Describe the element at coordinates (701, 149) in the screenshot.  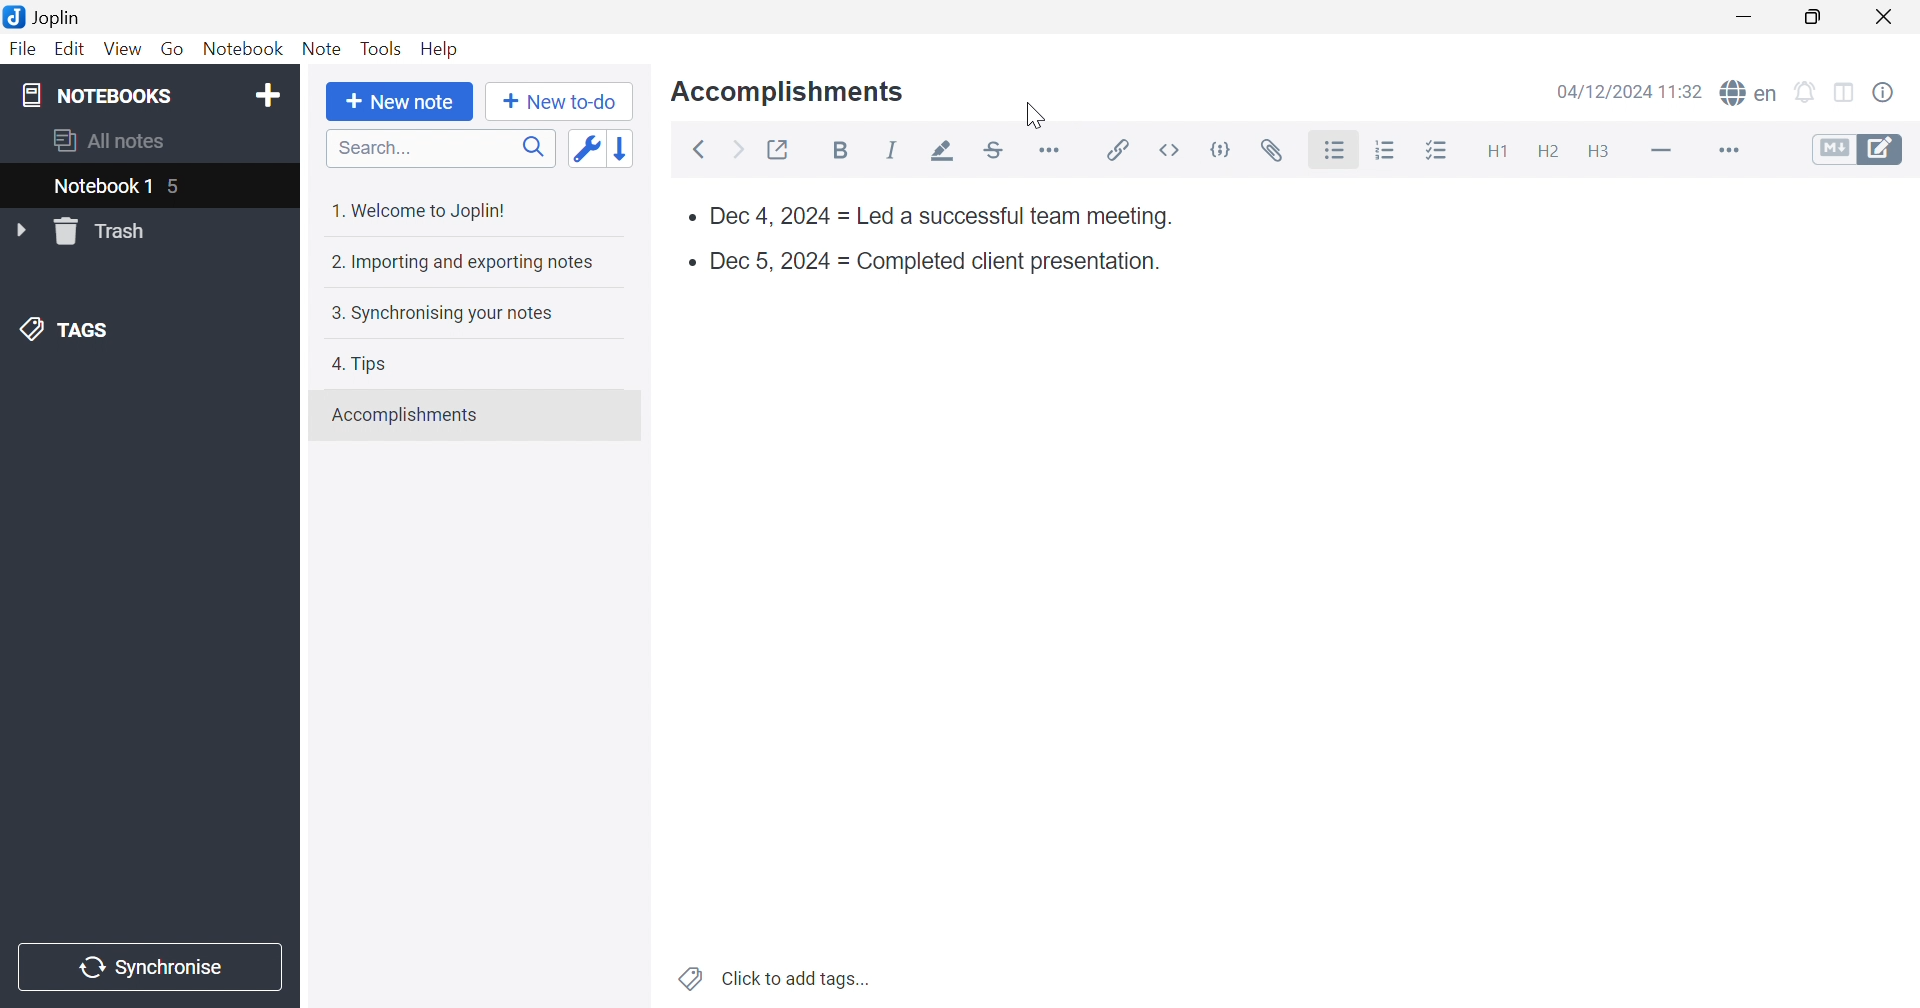
I see `Back` at that location.